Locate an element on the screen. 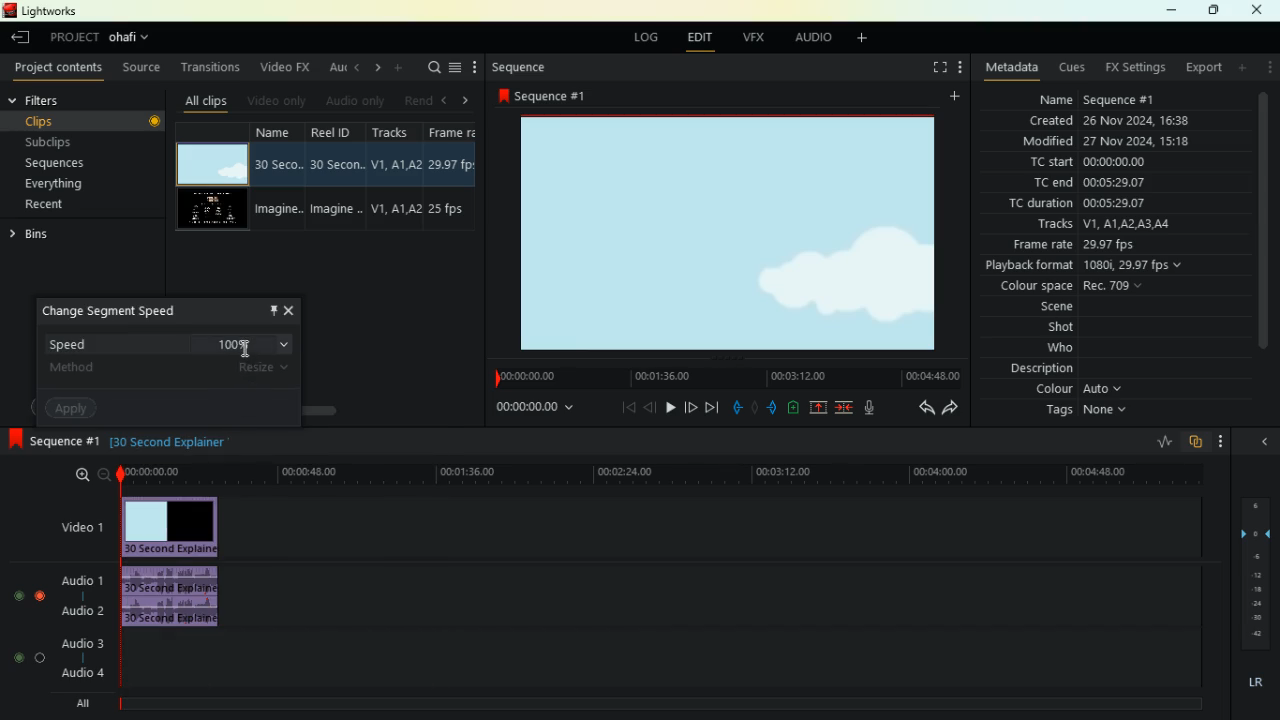 This screenshot has height=720, width=1280. add is located at coordinates (869, 40).